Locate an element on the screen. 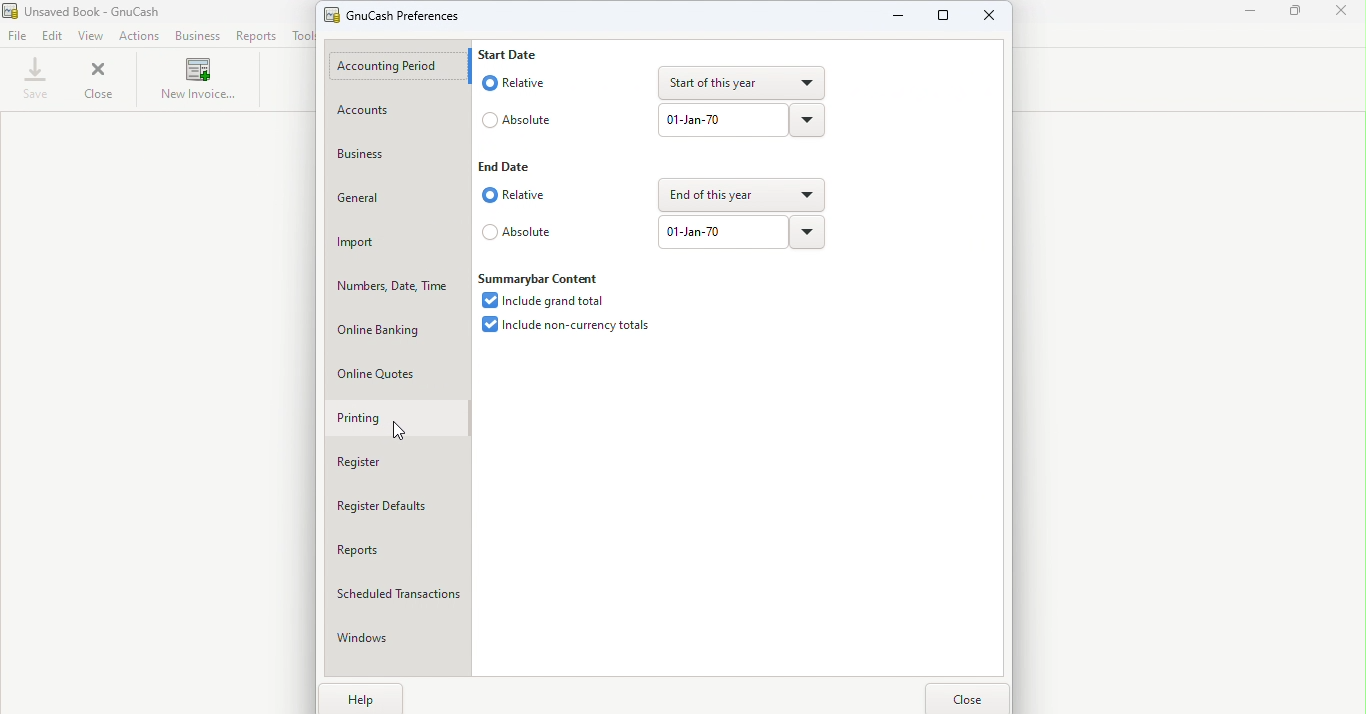 The width and height of the screenshot is (1366, 714). New invoice is located at coordinates (202, 82).